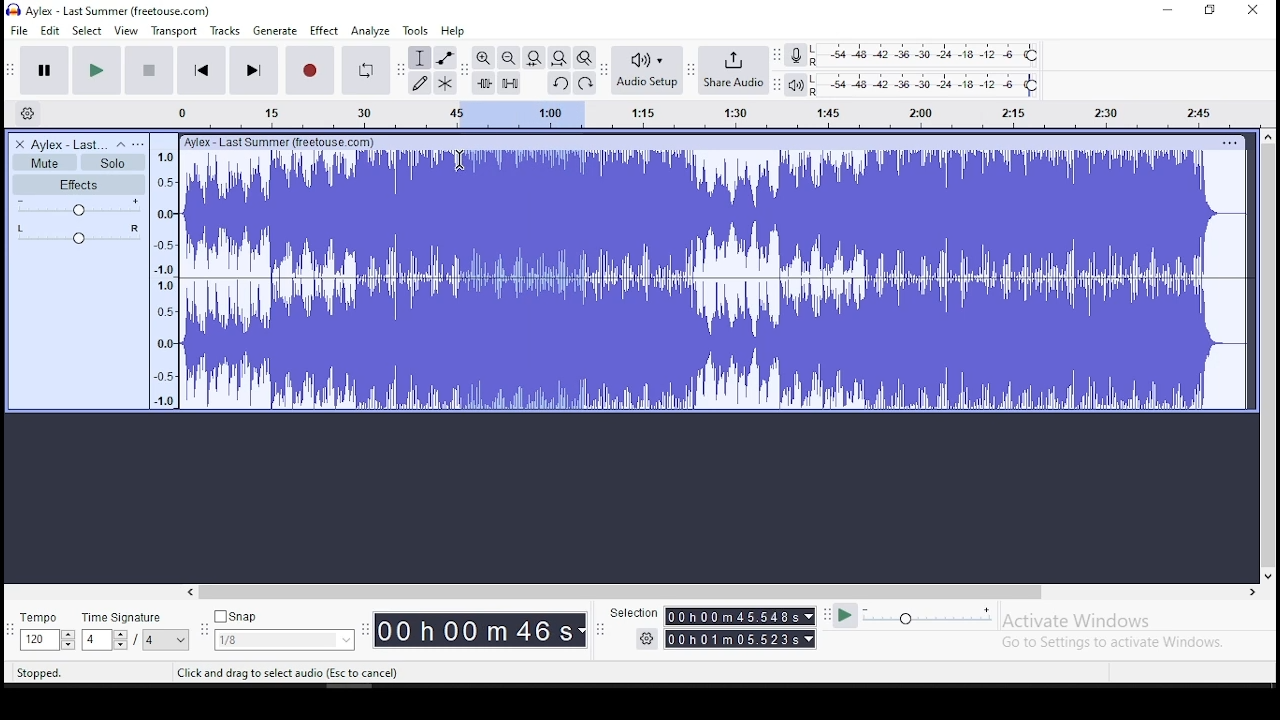  Describe the element at coordinates (483, 82) in the screenshot. I see `trim audio outside selection` at that location.